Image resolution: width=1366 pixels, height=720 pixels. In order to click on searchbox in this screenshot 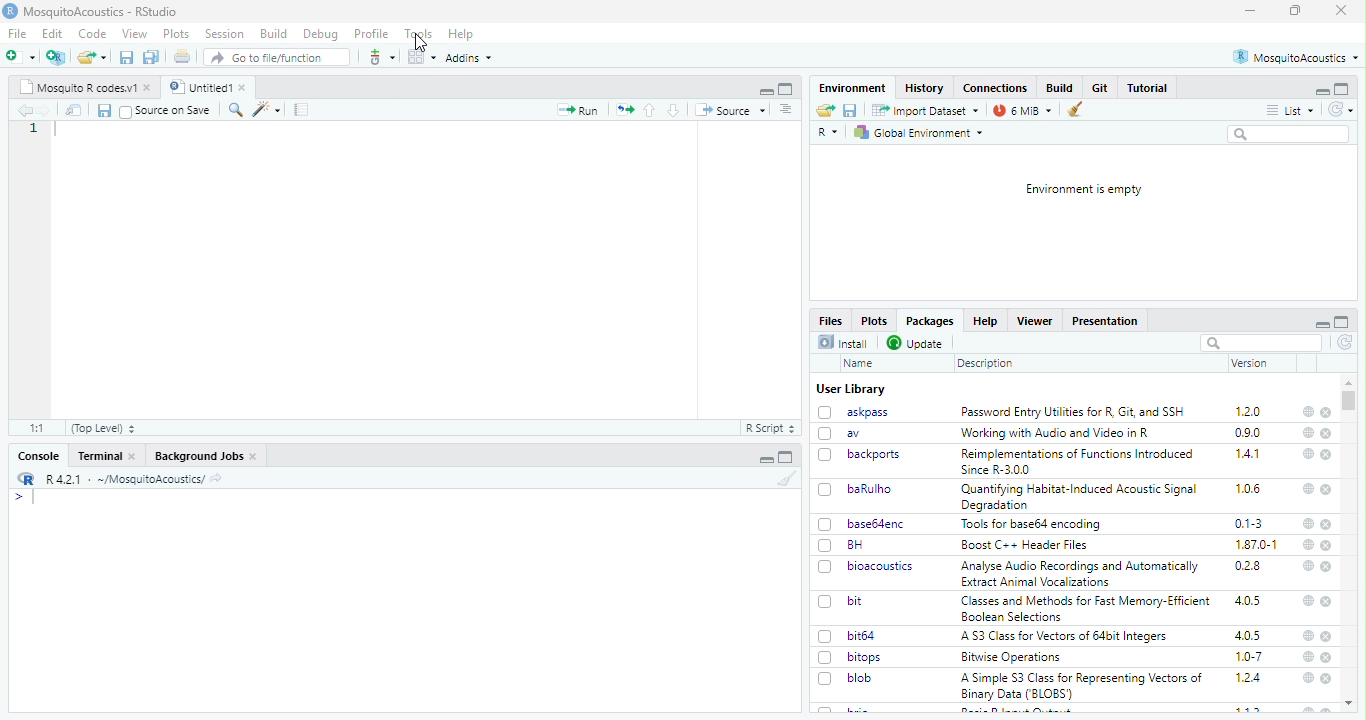, I will do `click(1291, 135)`.